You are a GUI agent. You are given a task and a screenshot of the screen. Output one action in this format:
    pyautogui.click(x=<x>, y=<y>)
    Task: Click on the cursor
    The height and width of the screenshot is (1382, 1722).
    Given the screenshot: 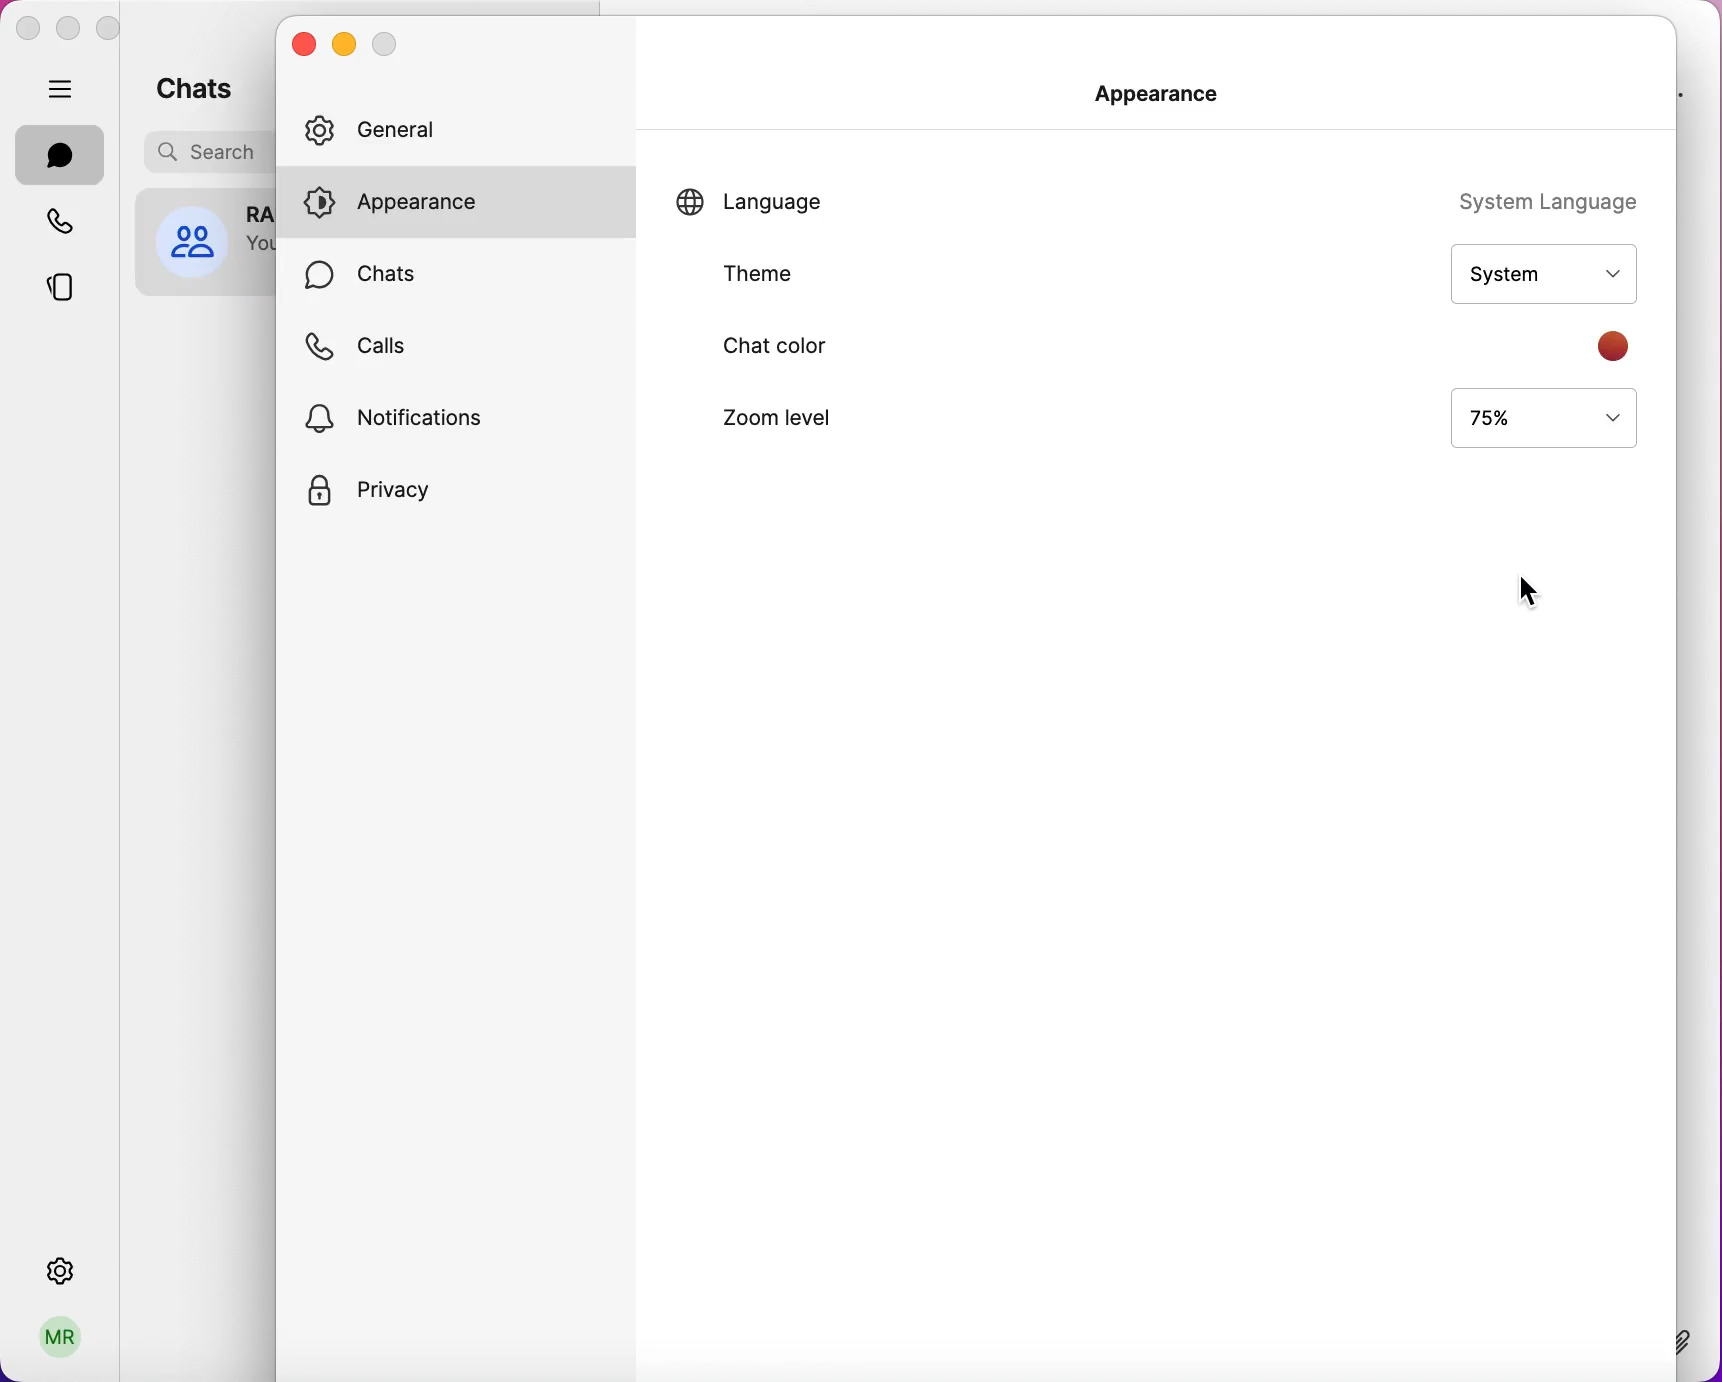 What is the action you would take?
    pyautogui.click(x=1526, y=589)
    